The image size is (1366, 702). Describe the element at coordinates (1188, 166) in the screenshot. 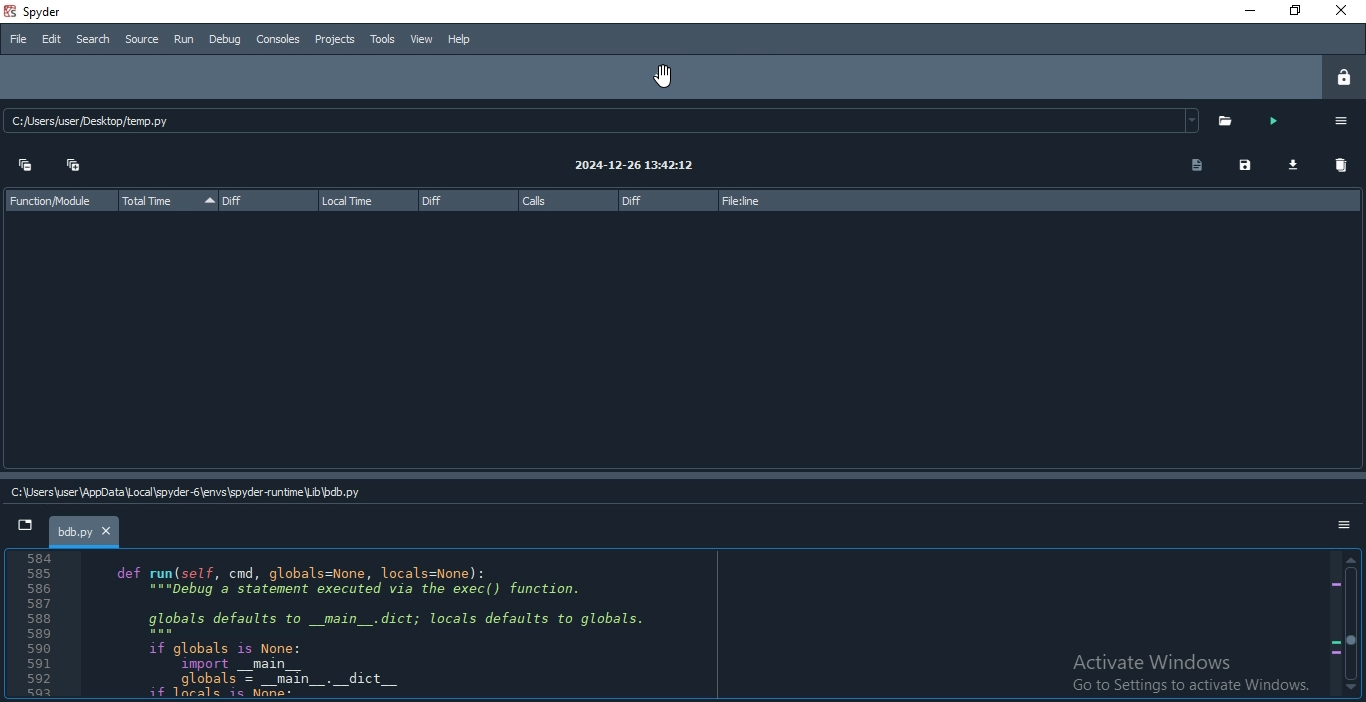

I see `copy` at that location.